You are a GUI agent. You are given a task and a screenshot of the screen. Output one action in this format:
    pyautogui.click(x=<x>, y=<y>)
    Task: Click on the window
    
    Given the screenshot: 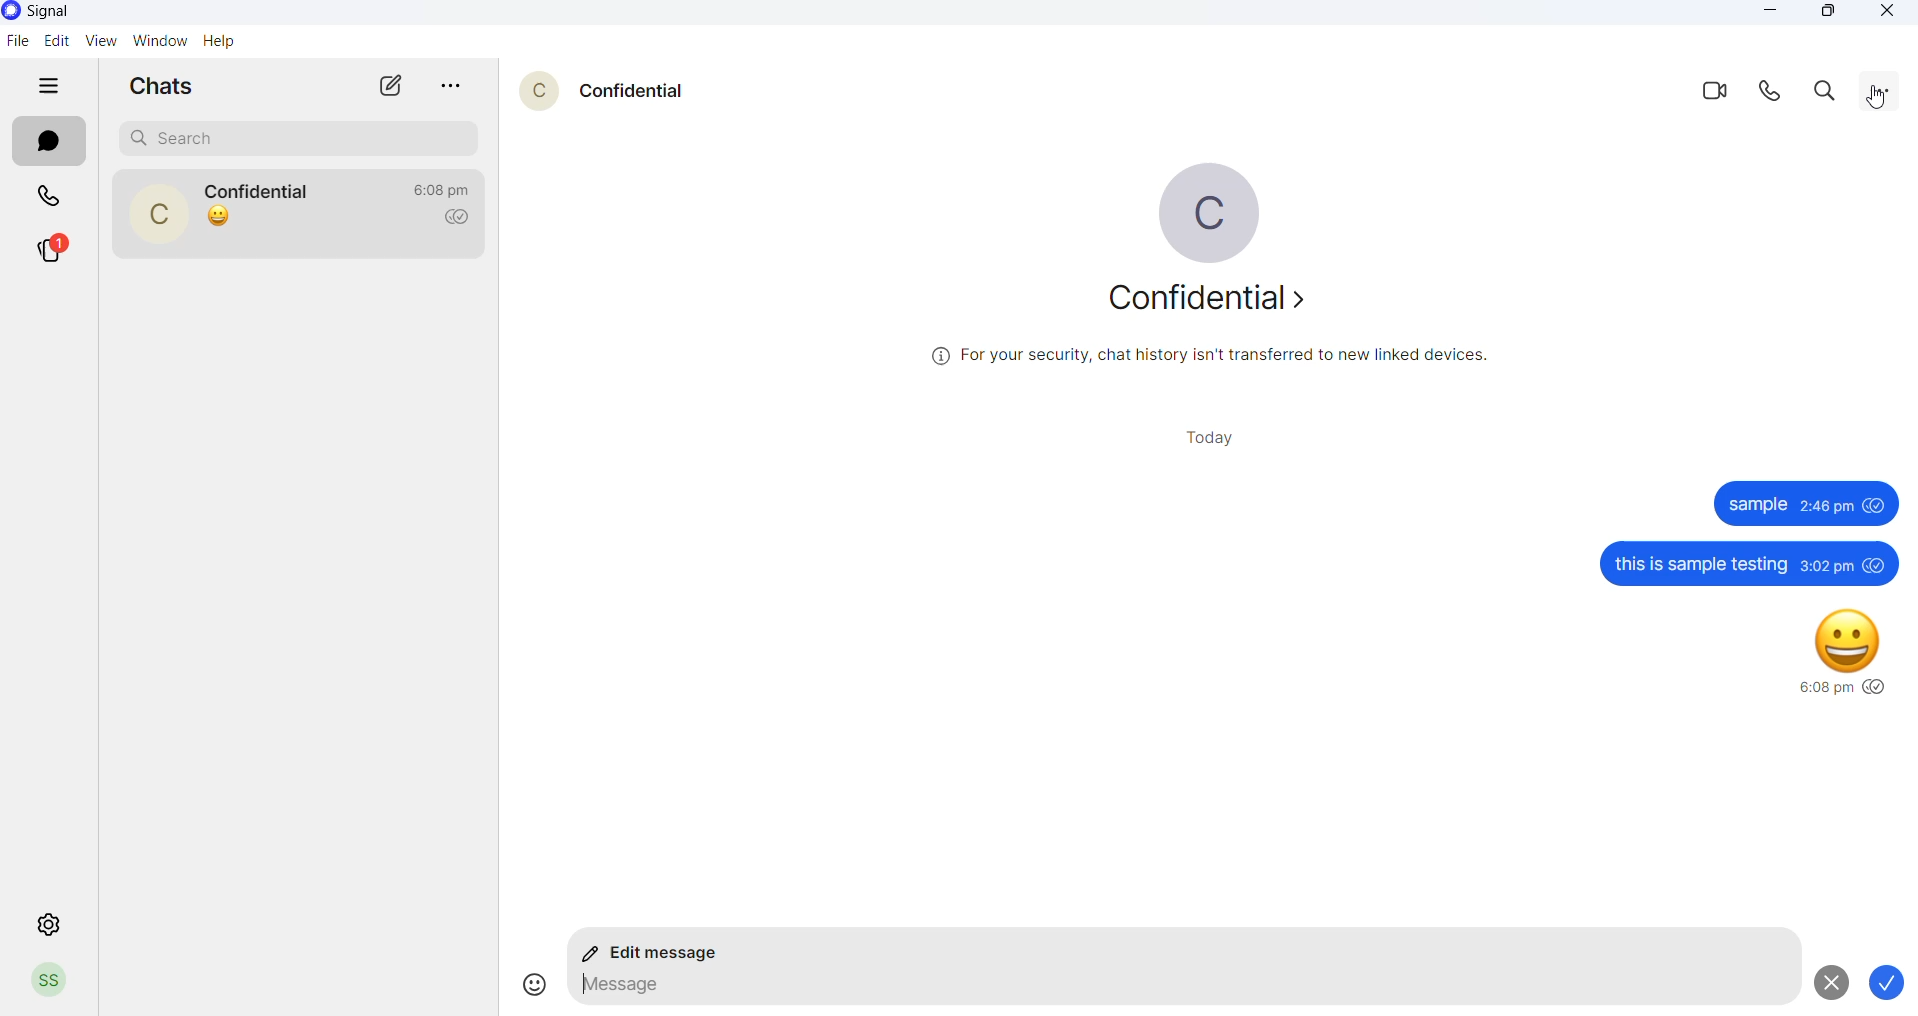 What is the action you would take?
    pyautogui.click(x=156, y=43)
    